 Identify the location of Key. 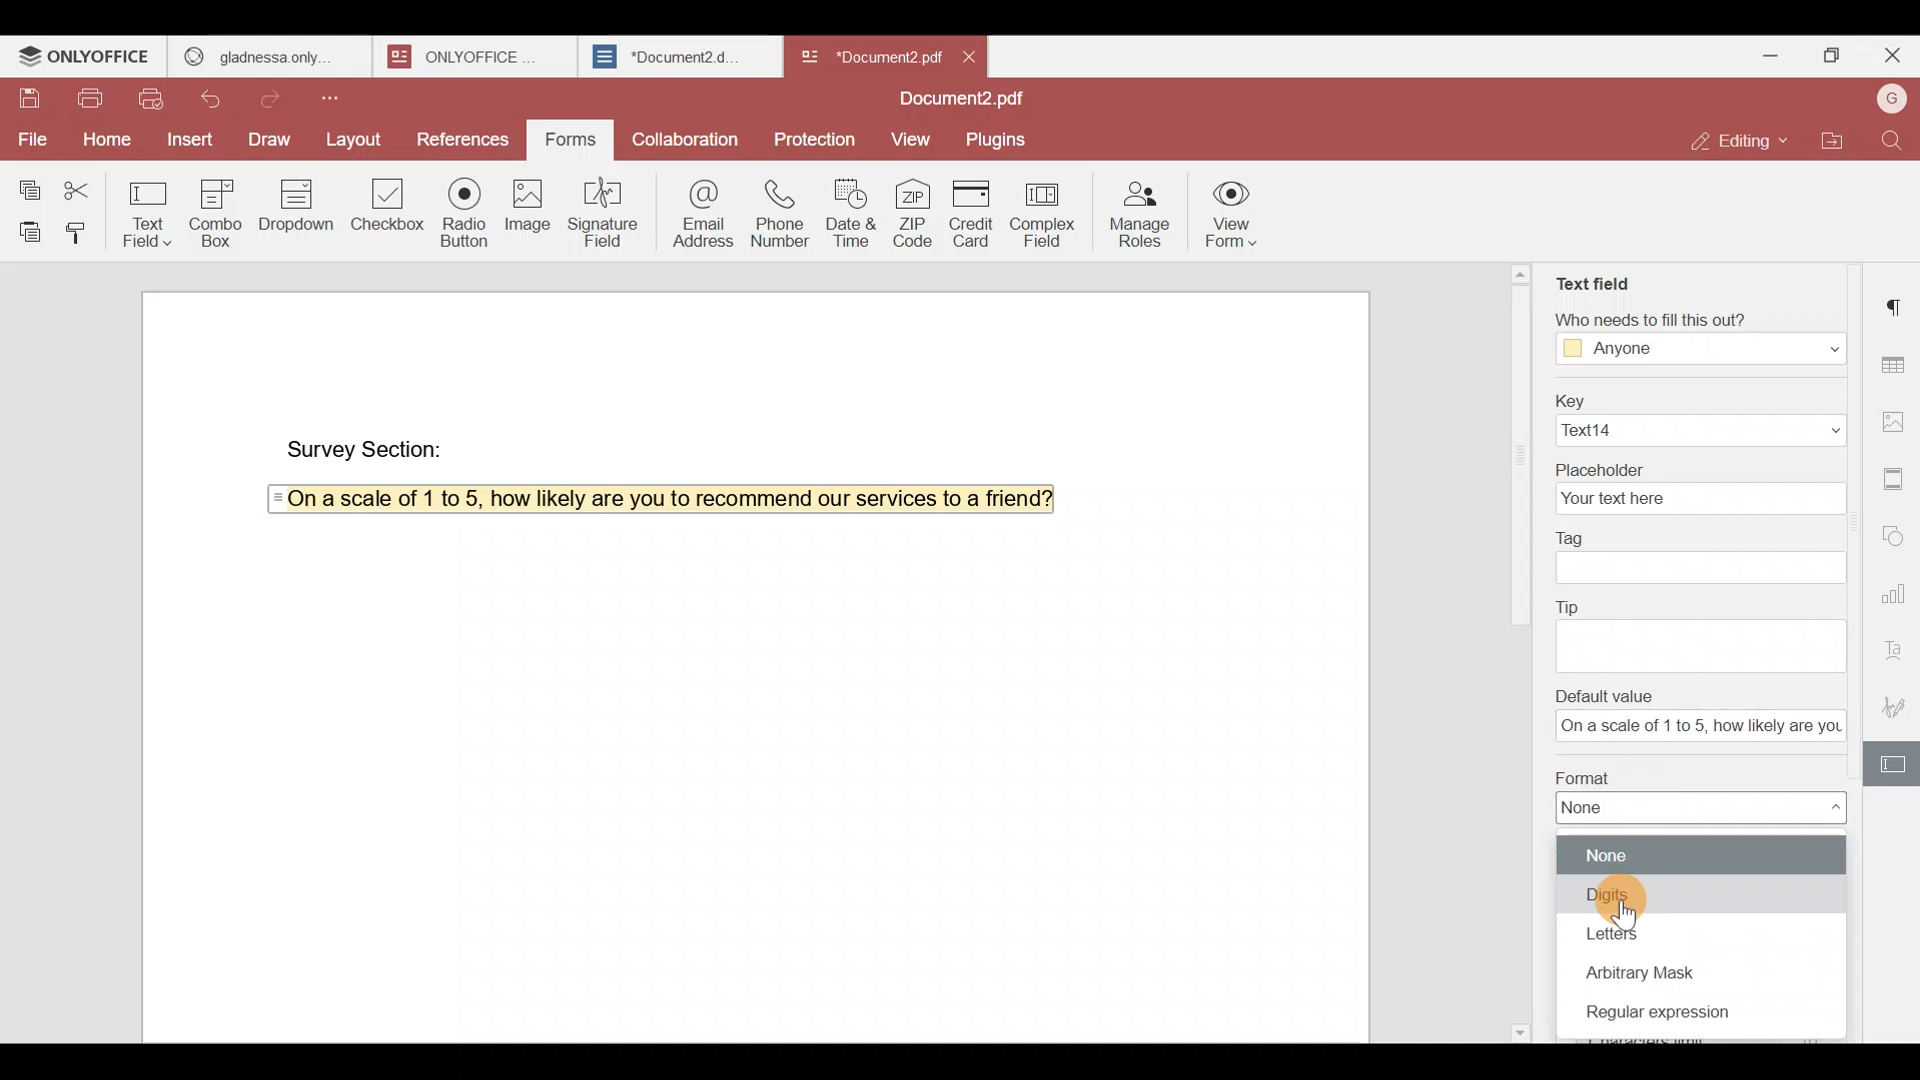
(1693, 397).